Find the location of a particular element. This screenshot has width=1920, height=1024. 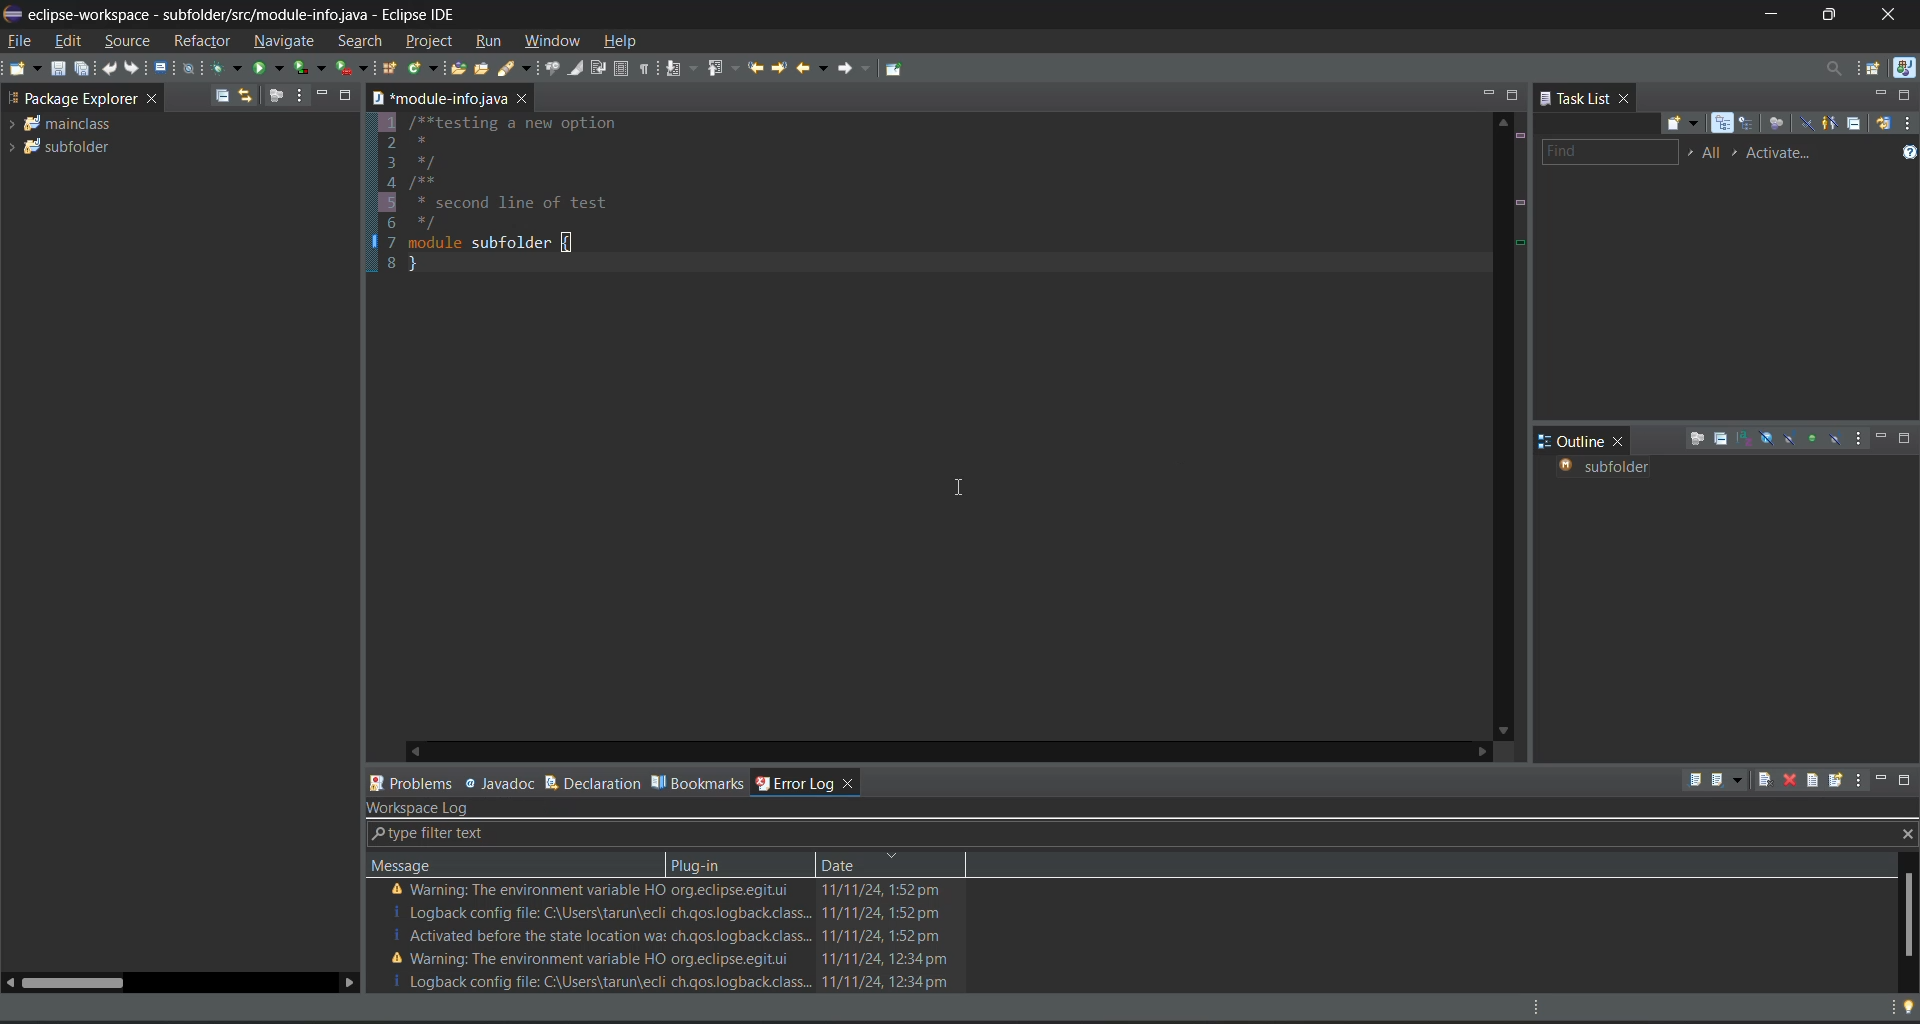

task list is located at coordinates (1573, 97).